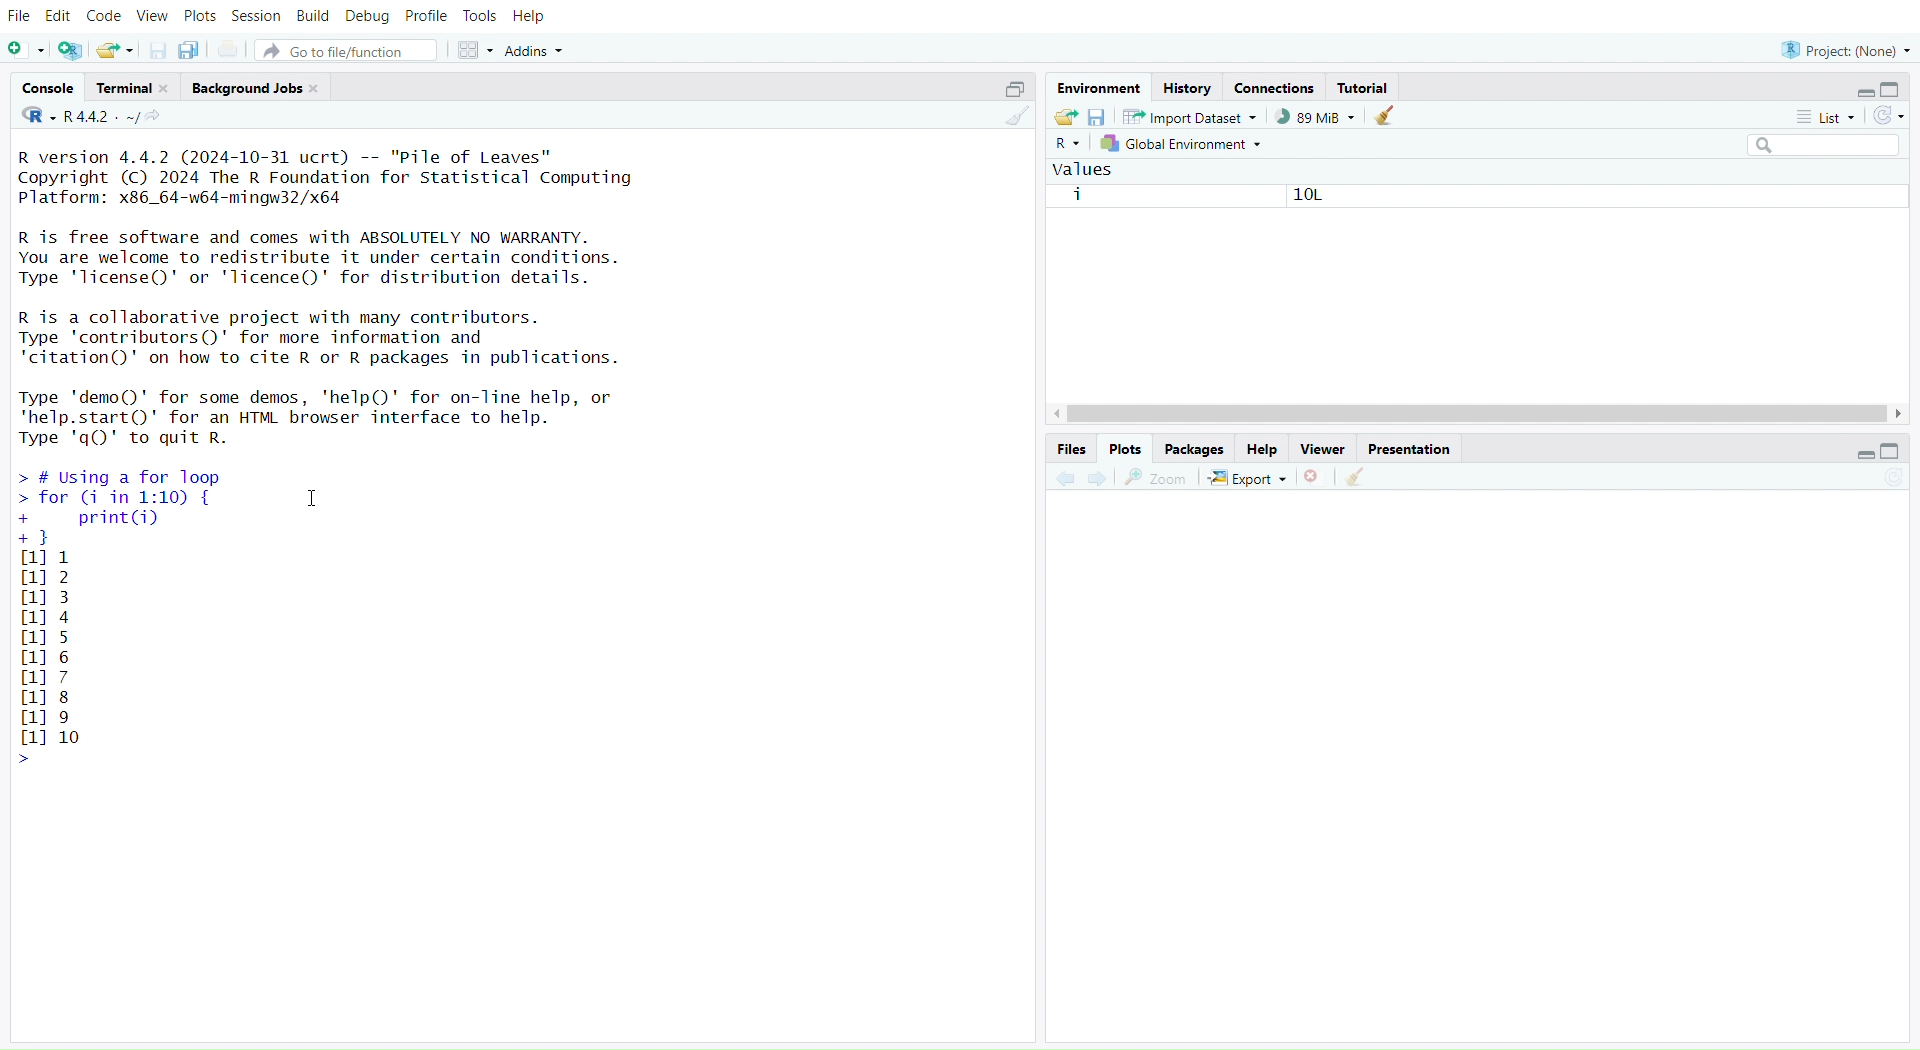 Image resolution: width=1920 pixels, height=1050 pixels. What do you see at coordinates (115, 50) in the screenshot?
I see `open an existing file` at bounding box center [115, 50].